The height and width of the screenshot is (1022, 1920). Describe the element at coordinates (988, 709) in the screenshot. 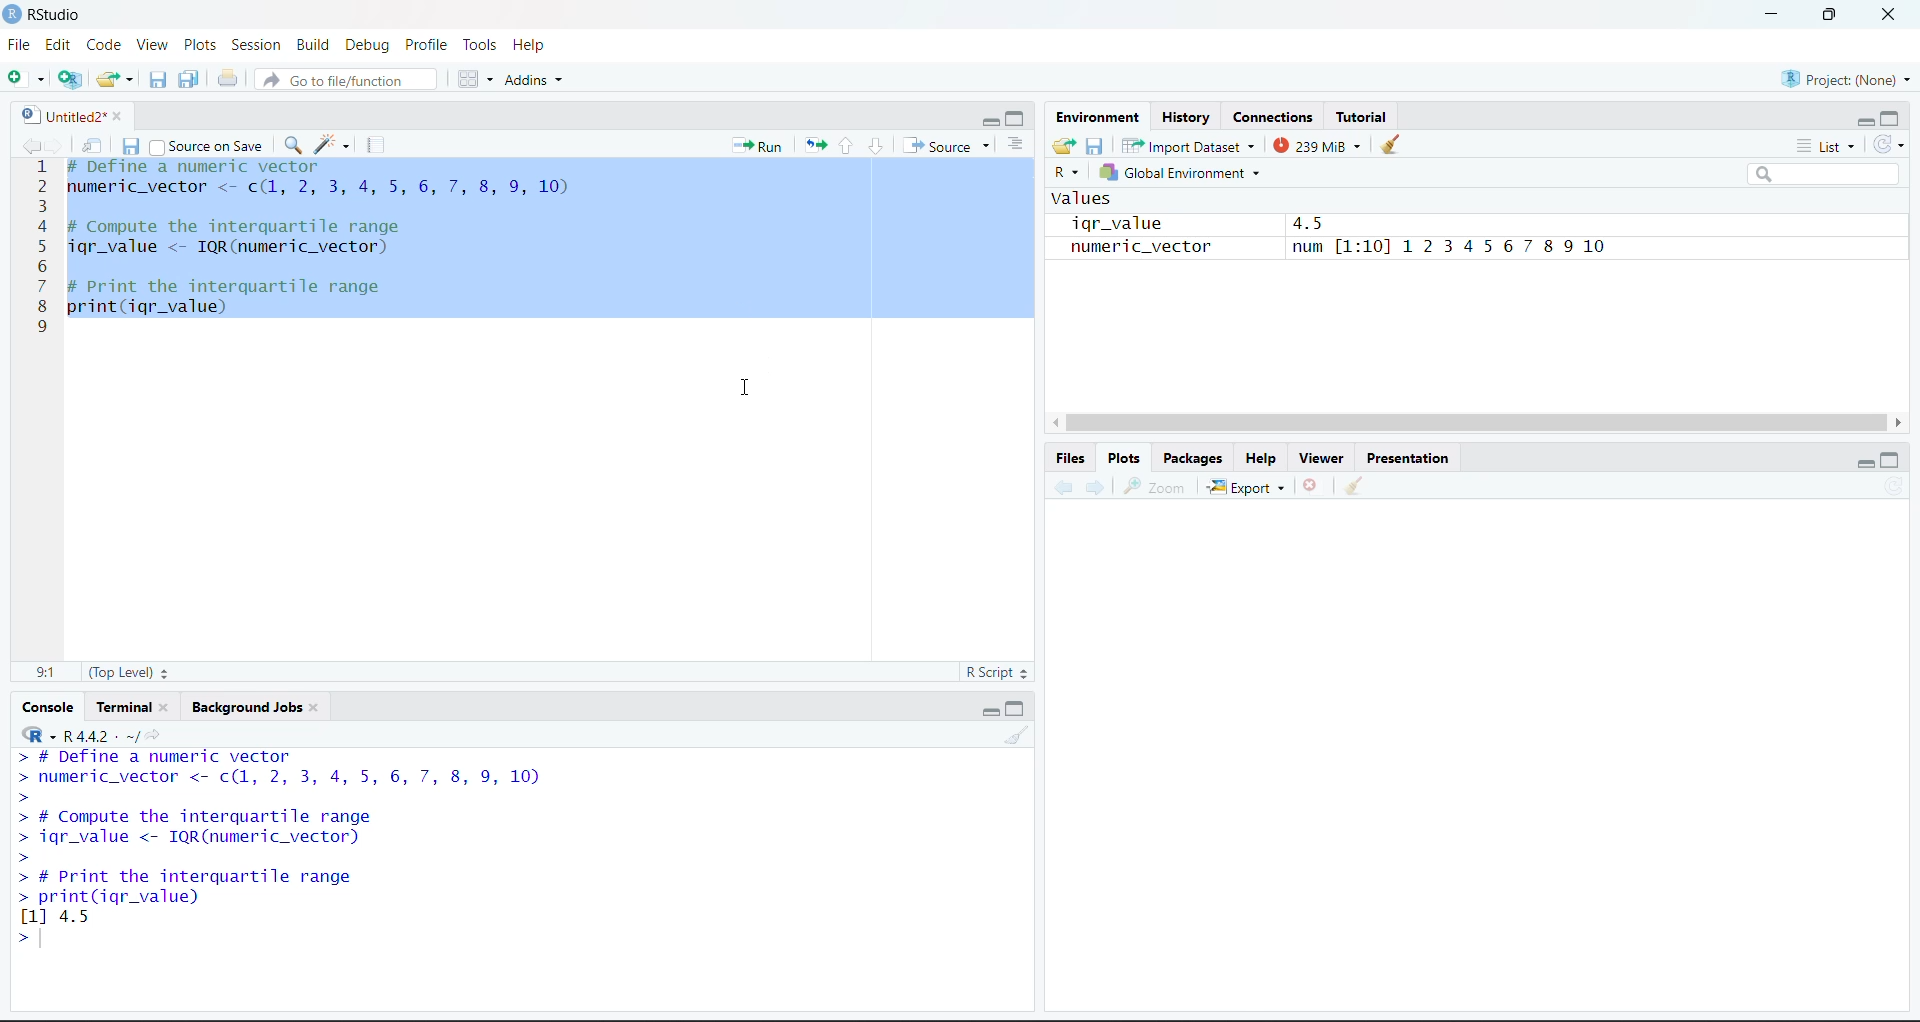

I see `Minimize` at that location.